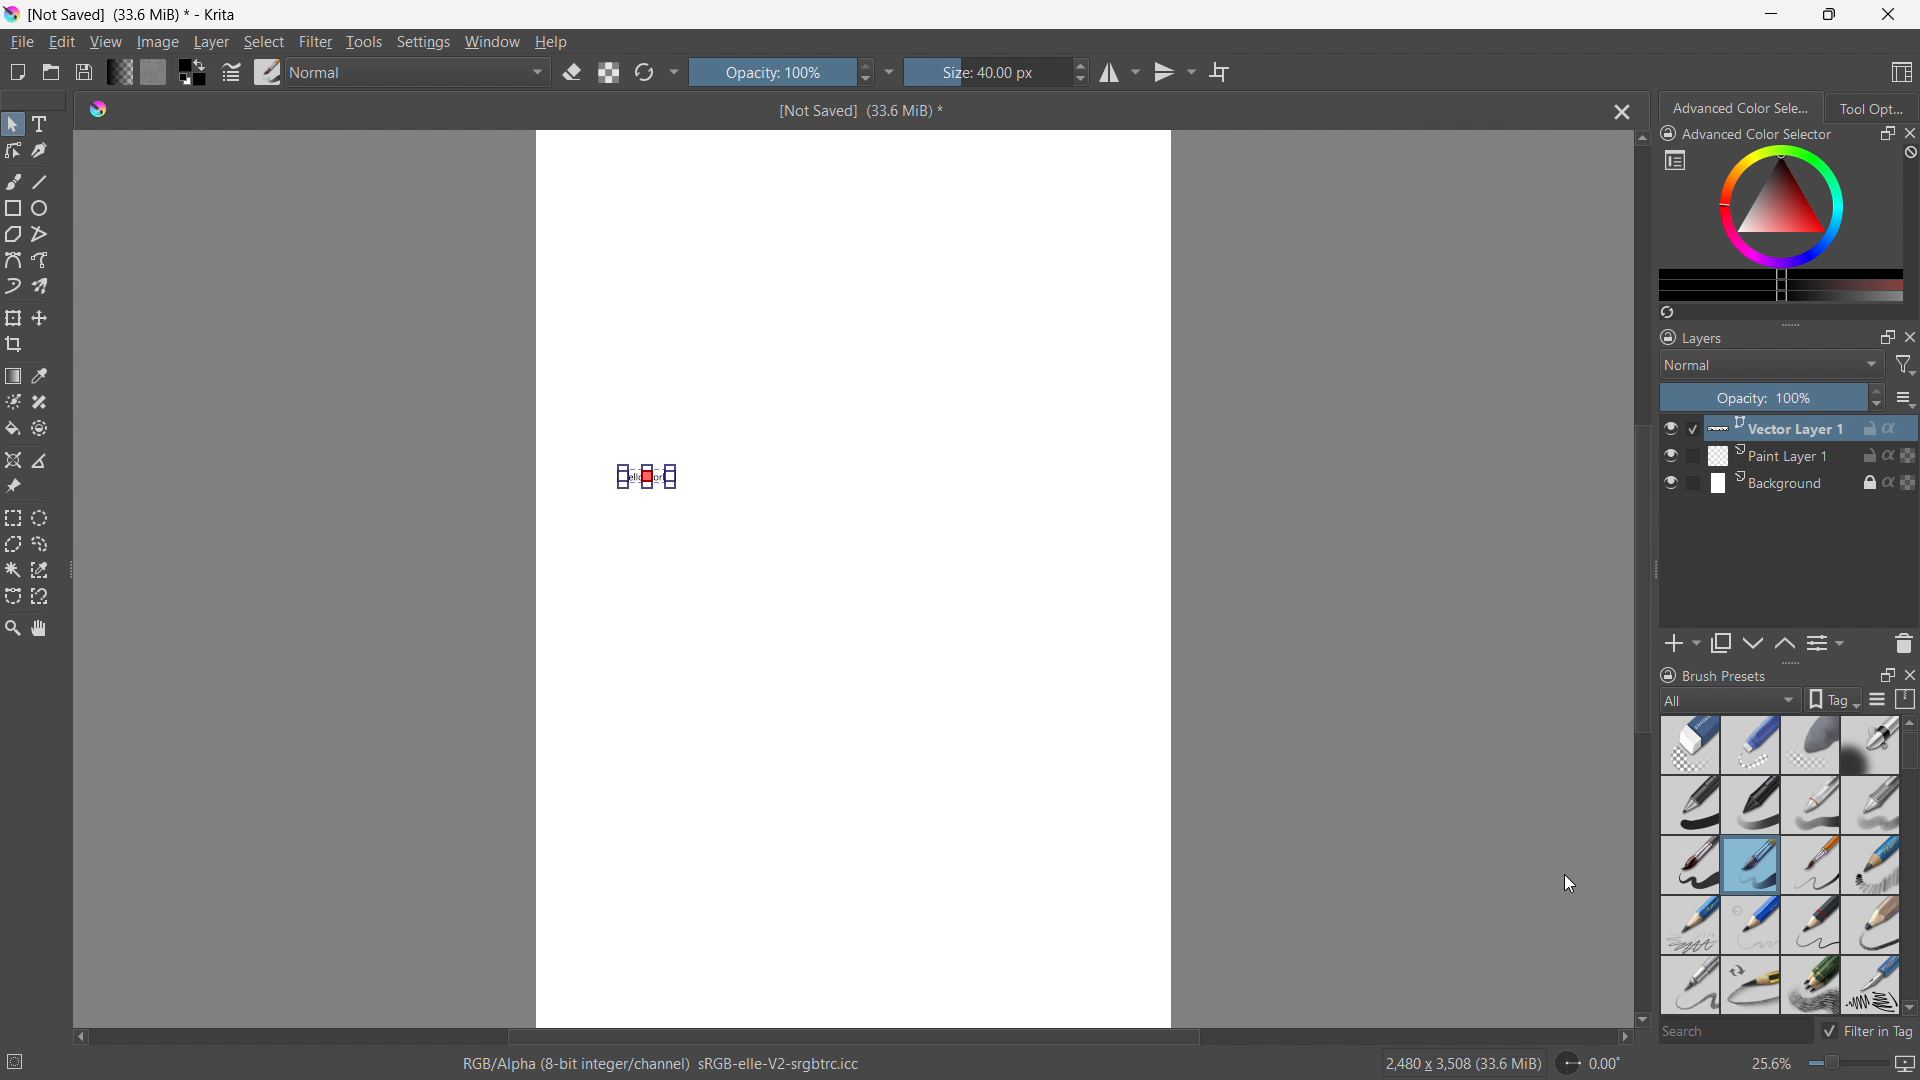 This screenshot has height=1080, width=1920. I want to click on more settings, so click(890, 71).